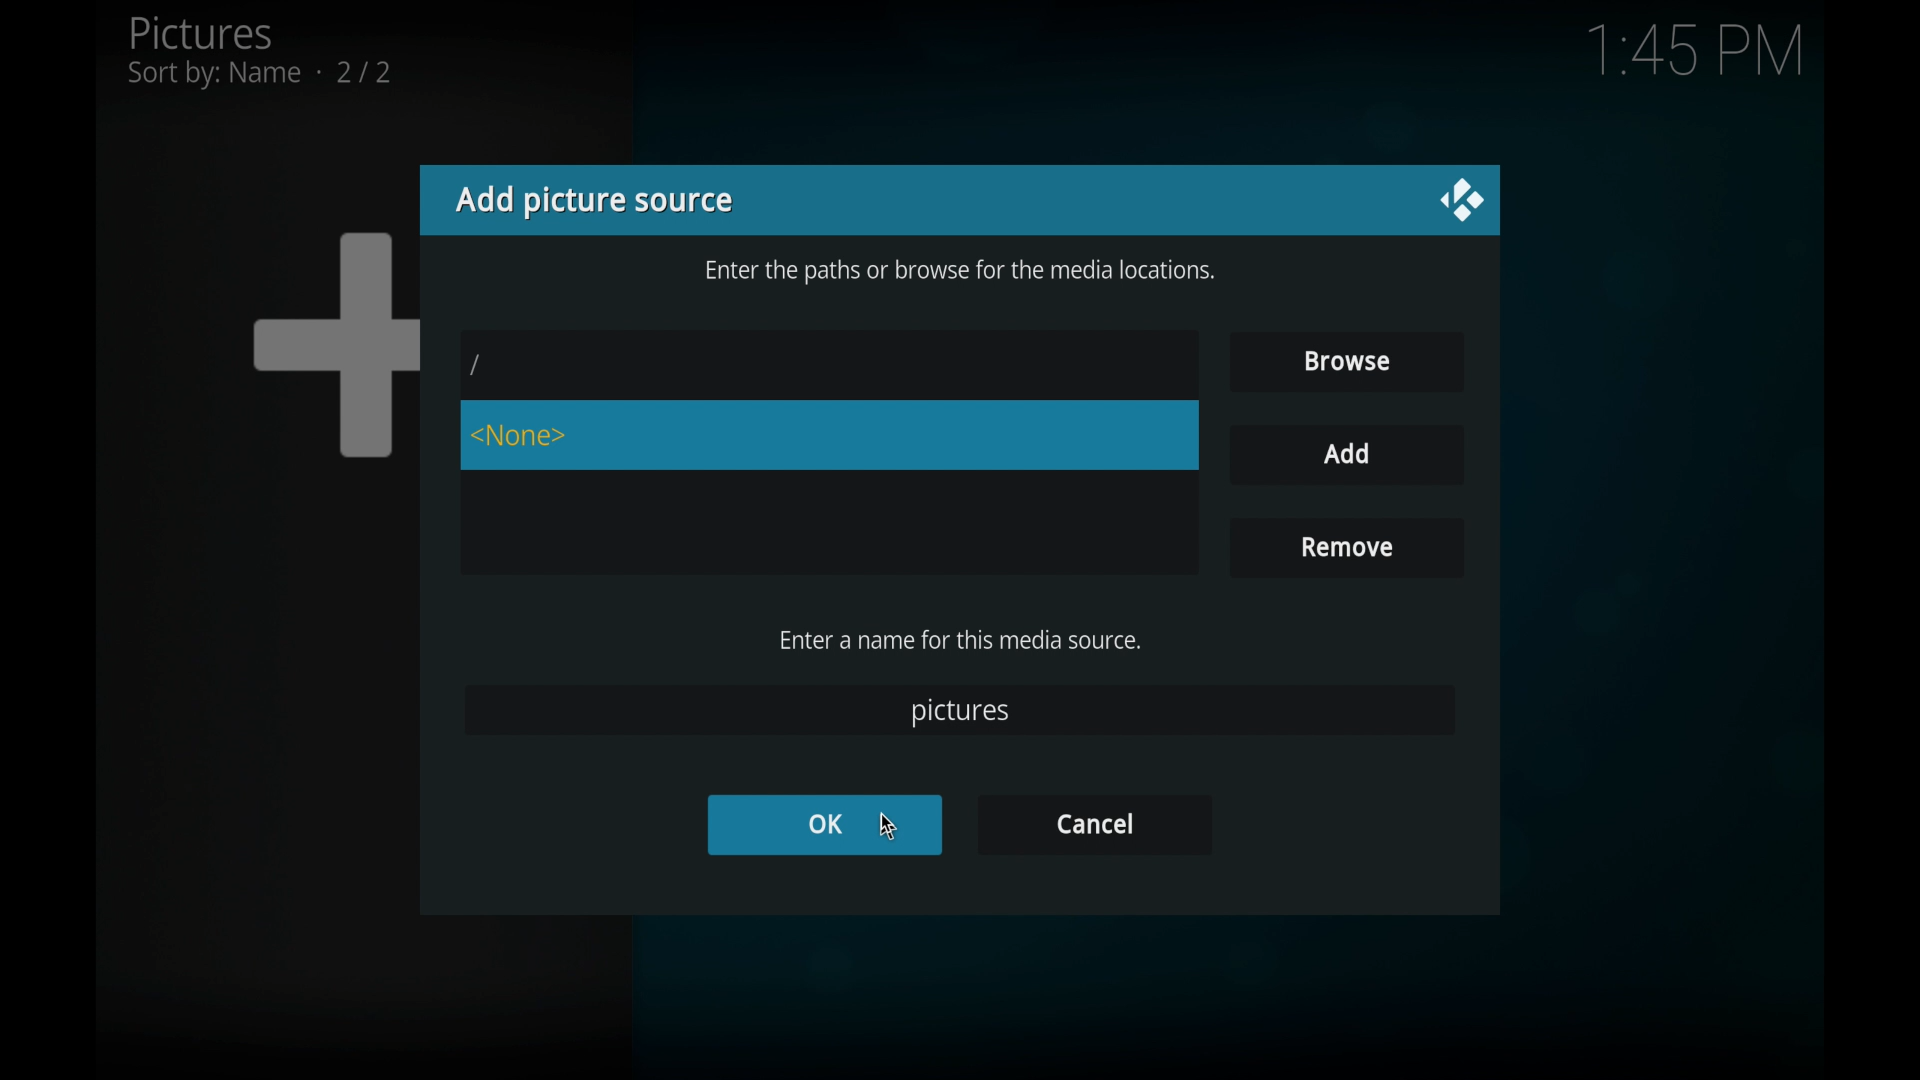  What do you see at coordinates (520, 435) in the screenshot?
I see `none` at bounding box center [520, 435].